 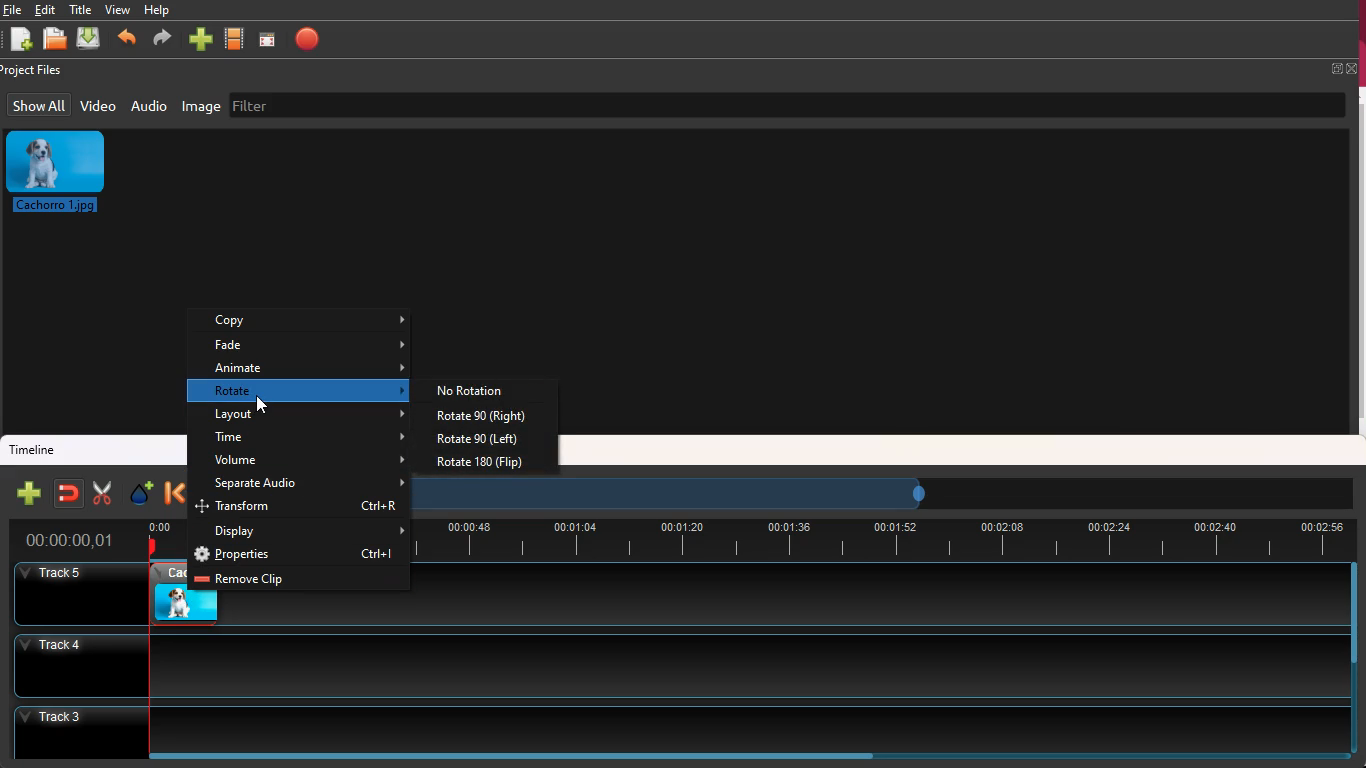 I want to click on track, so click(x=667, y=666).